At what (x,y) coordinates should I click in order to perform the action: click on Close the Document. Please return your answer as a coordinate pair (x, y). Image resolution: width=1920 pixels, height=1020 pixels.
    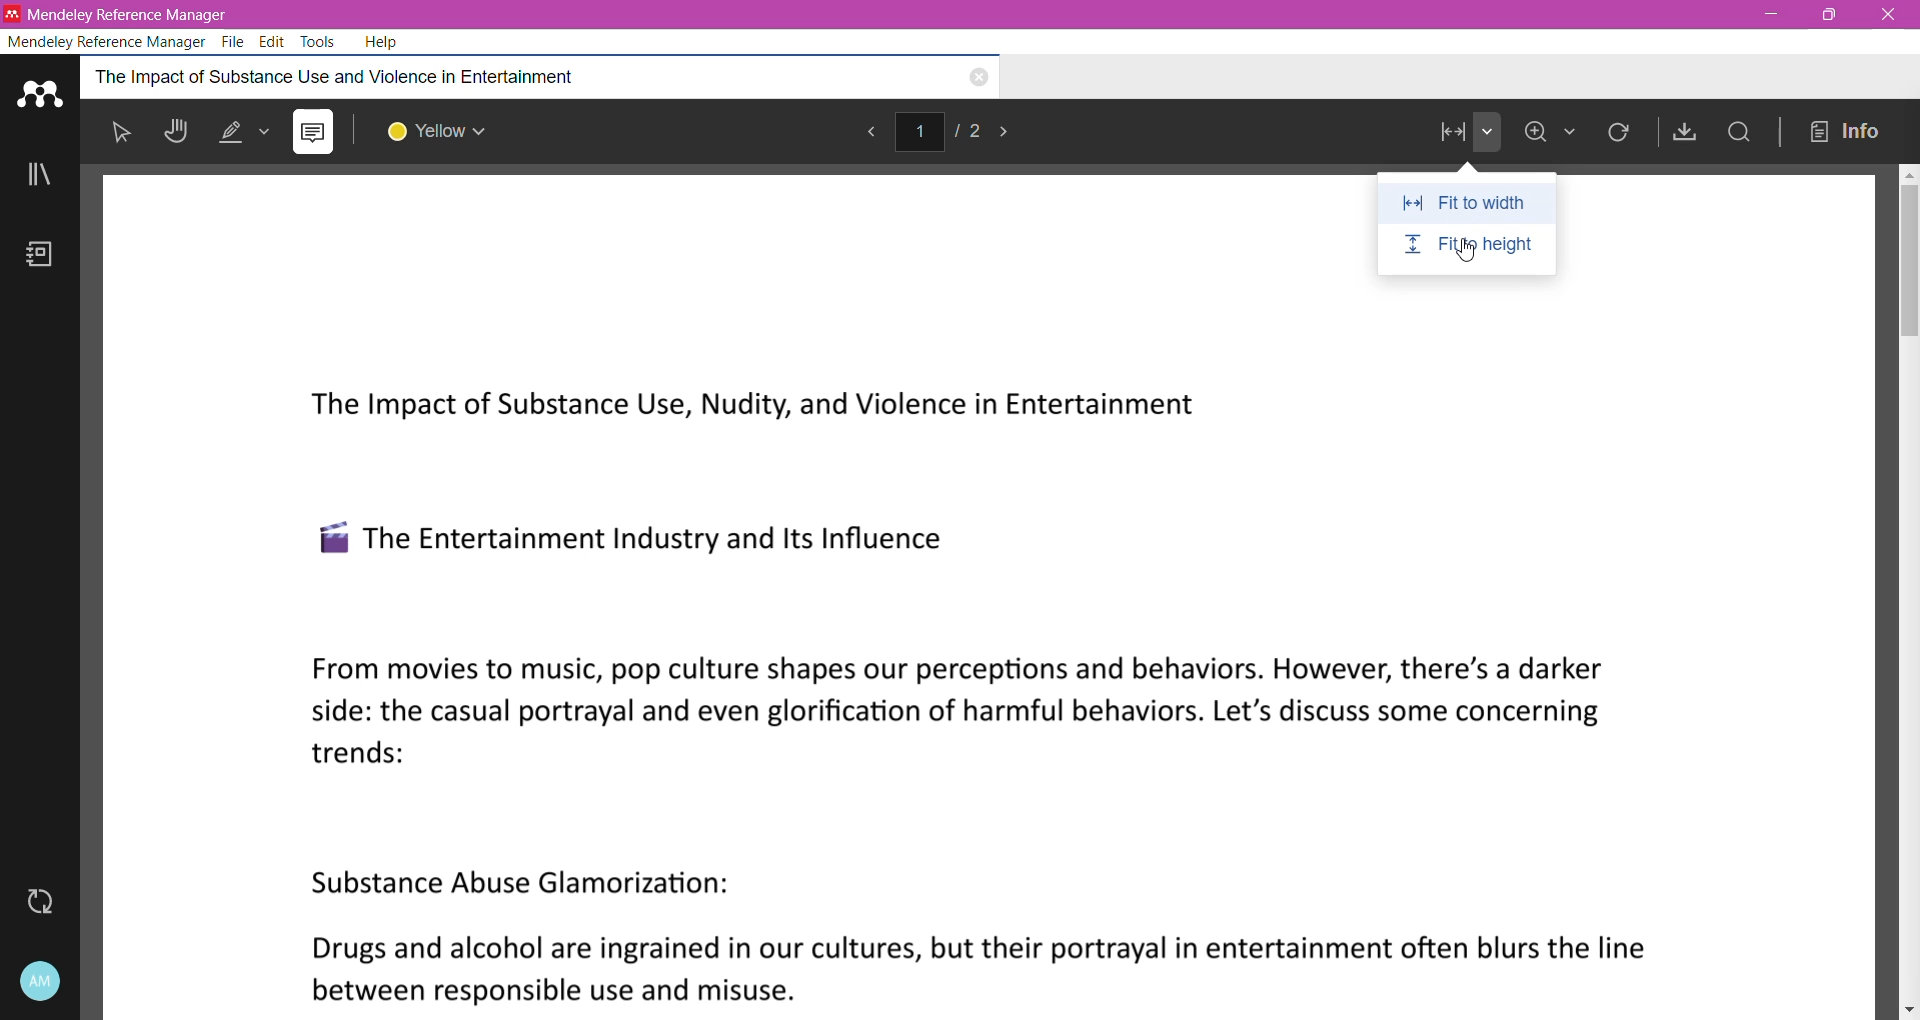
    Looking at the image, I should click on (978, 79).